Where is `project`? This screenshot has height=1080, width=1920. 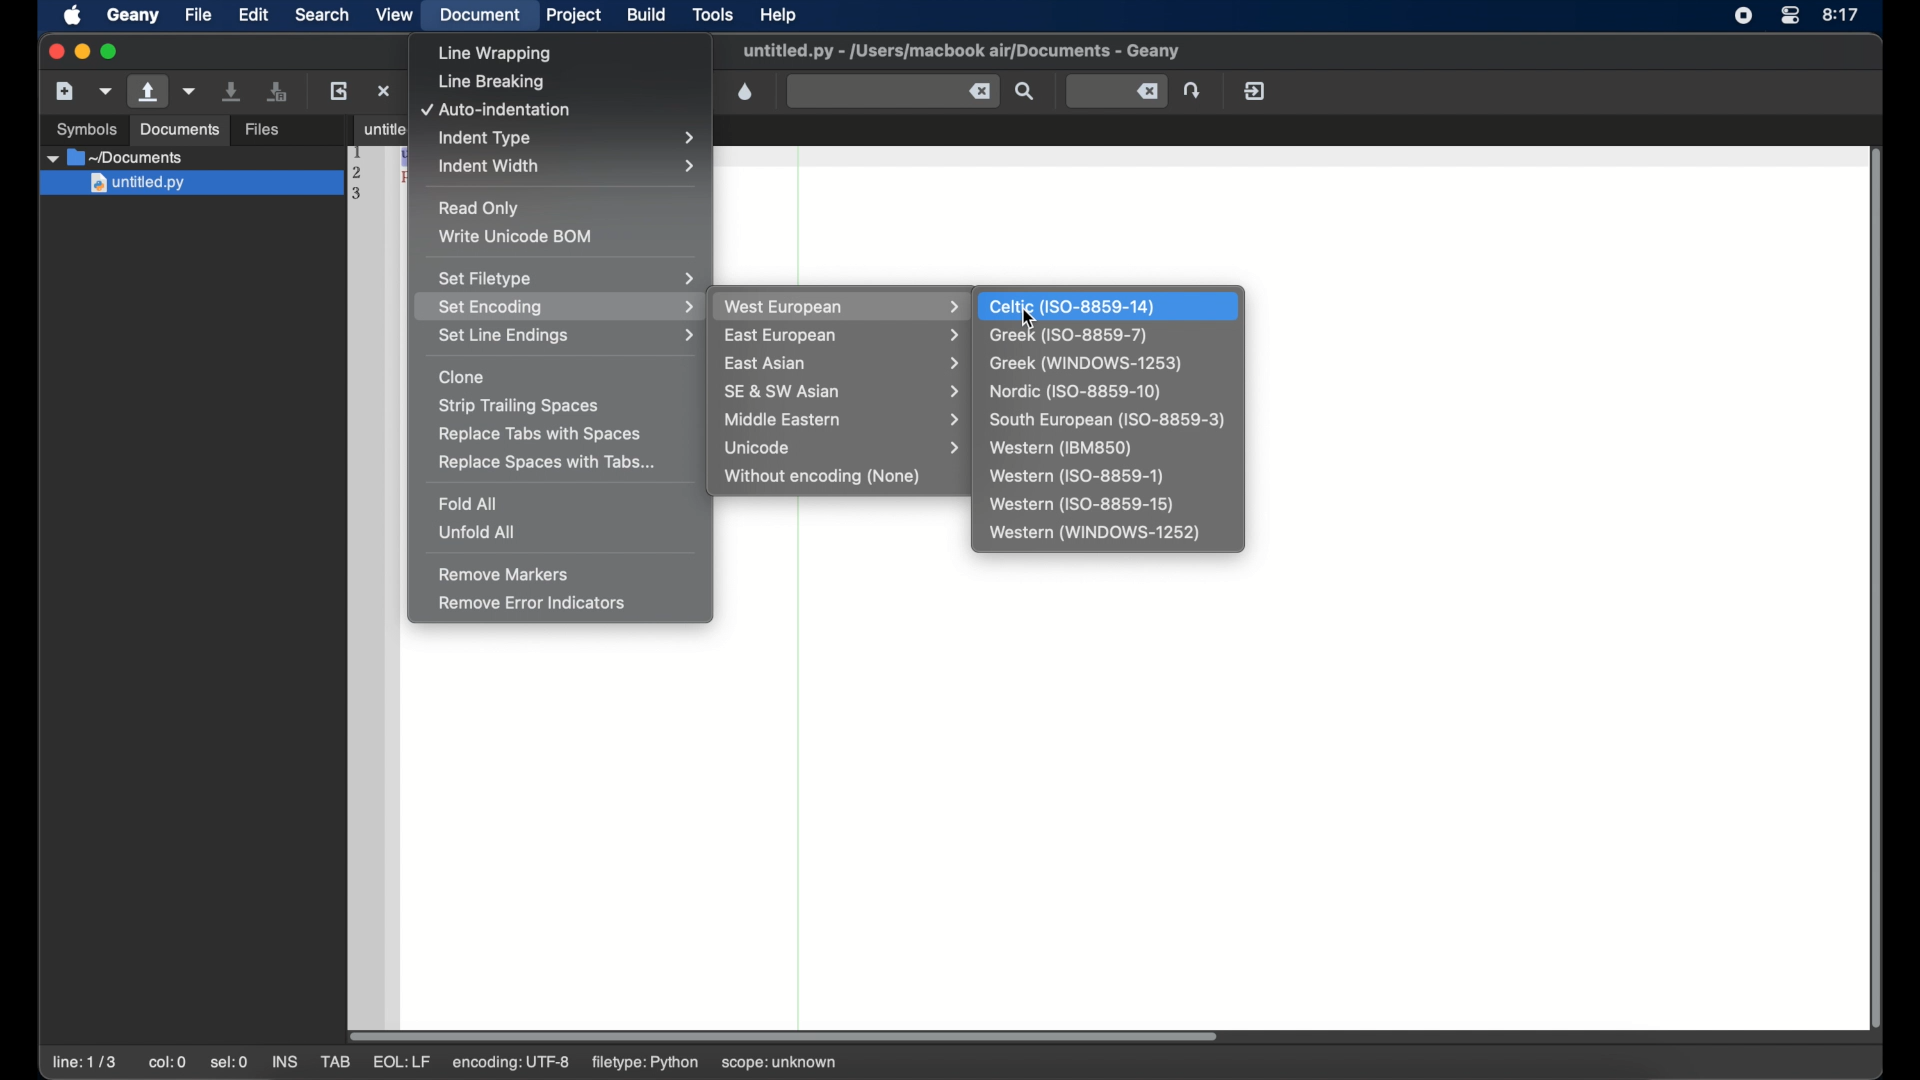 project is located at coordinates (574, 15).